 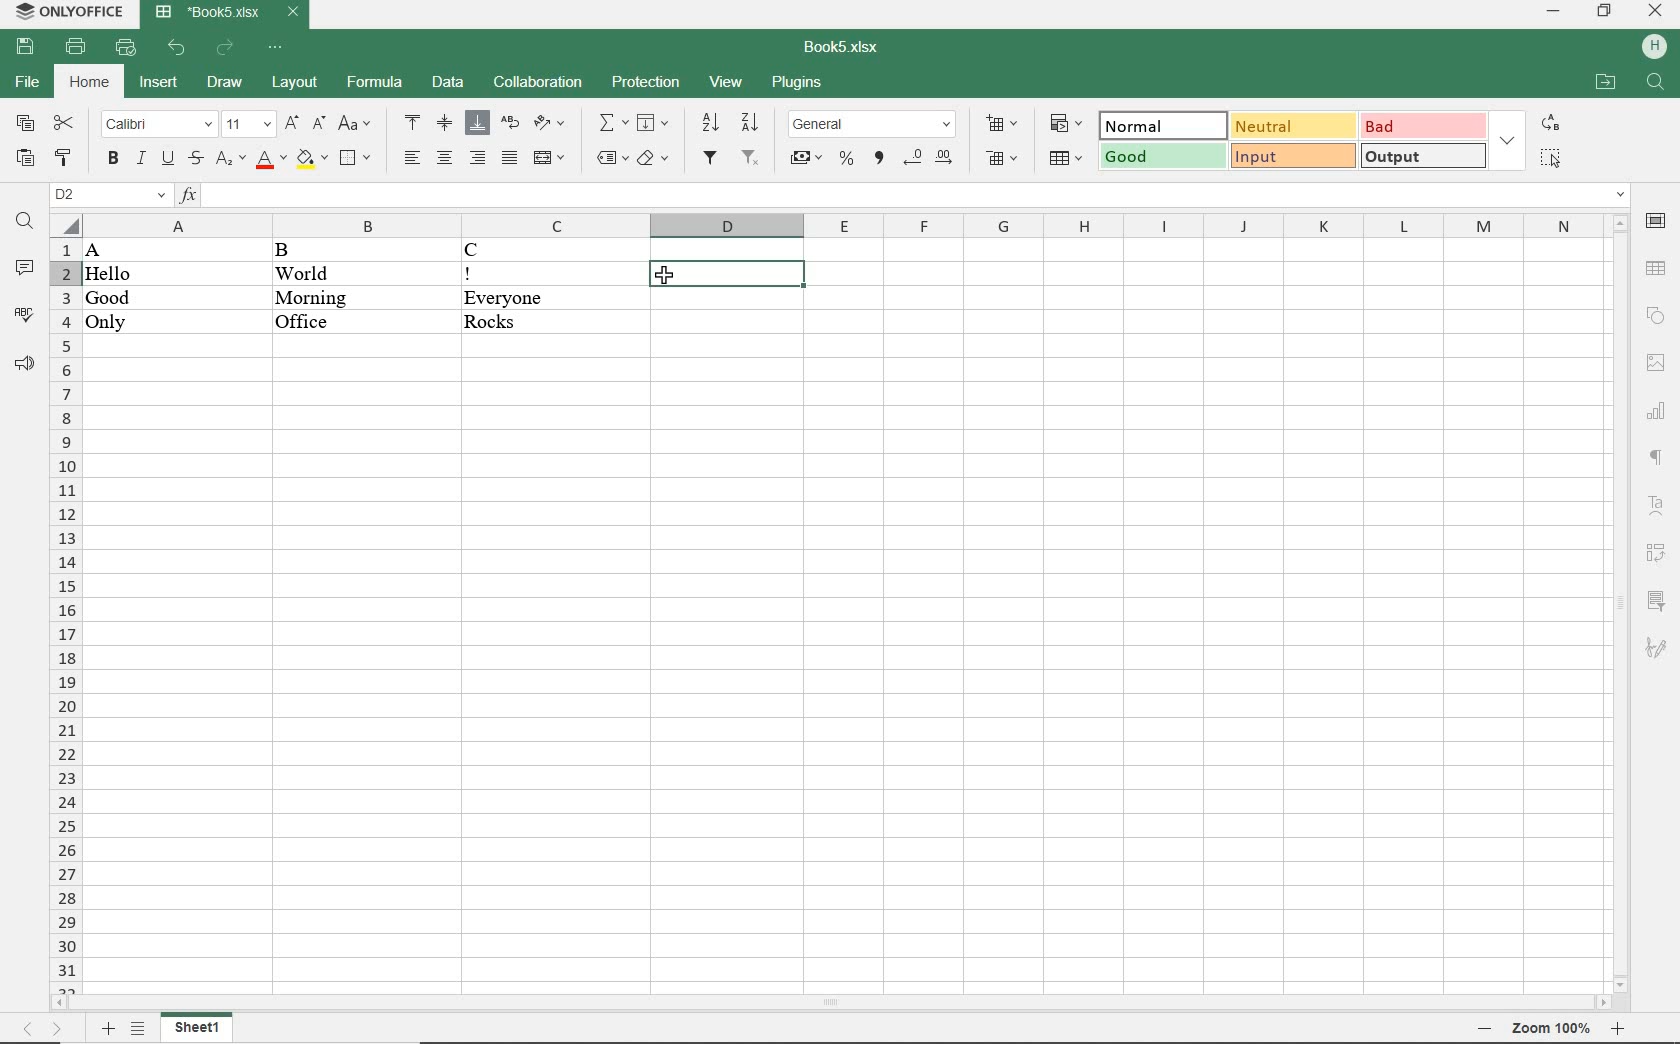 What do you see at coordinates (1658, 412) in the screenshot?
I see `chart` at bounding box center [1658, 412].